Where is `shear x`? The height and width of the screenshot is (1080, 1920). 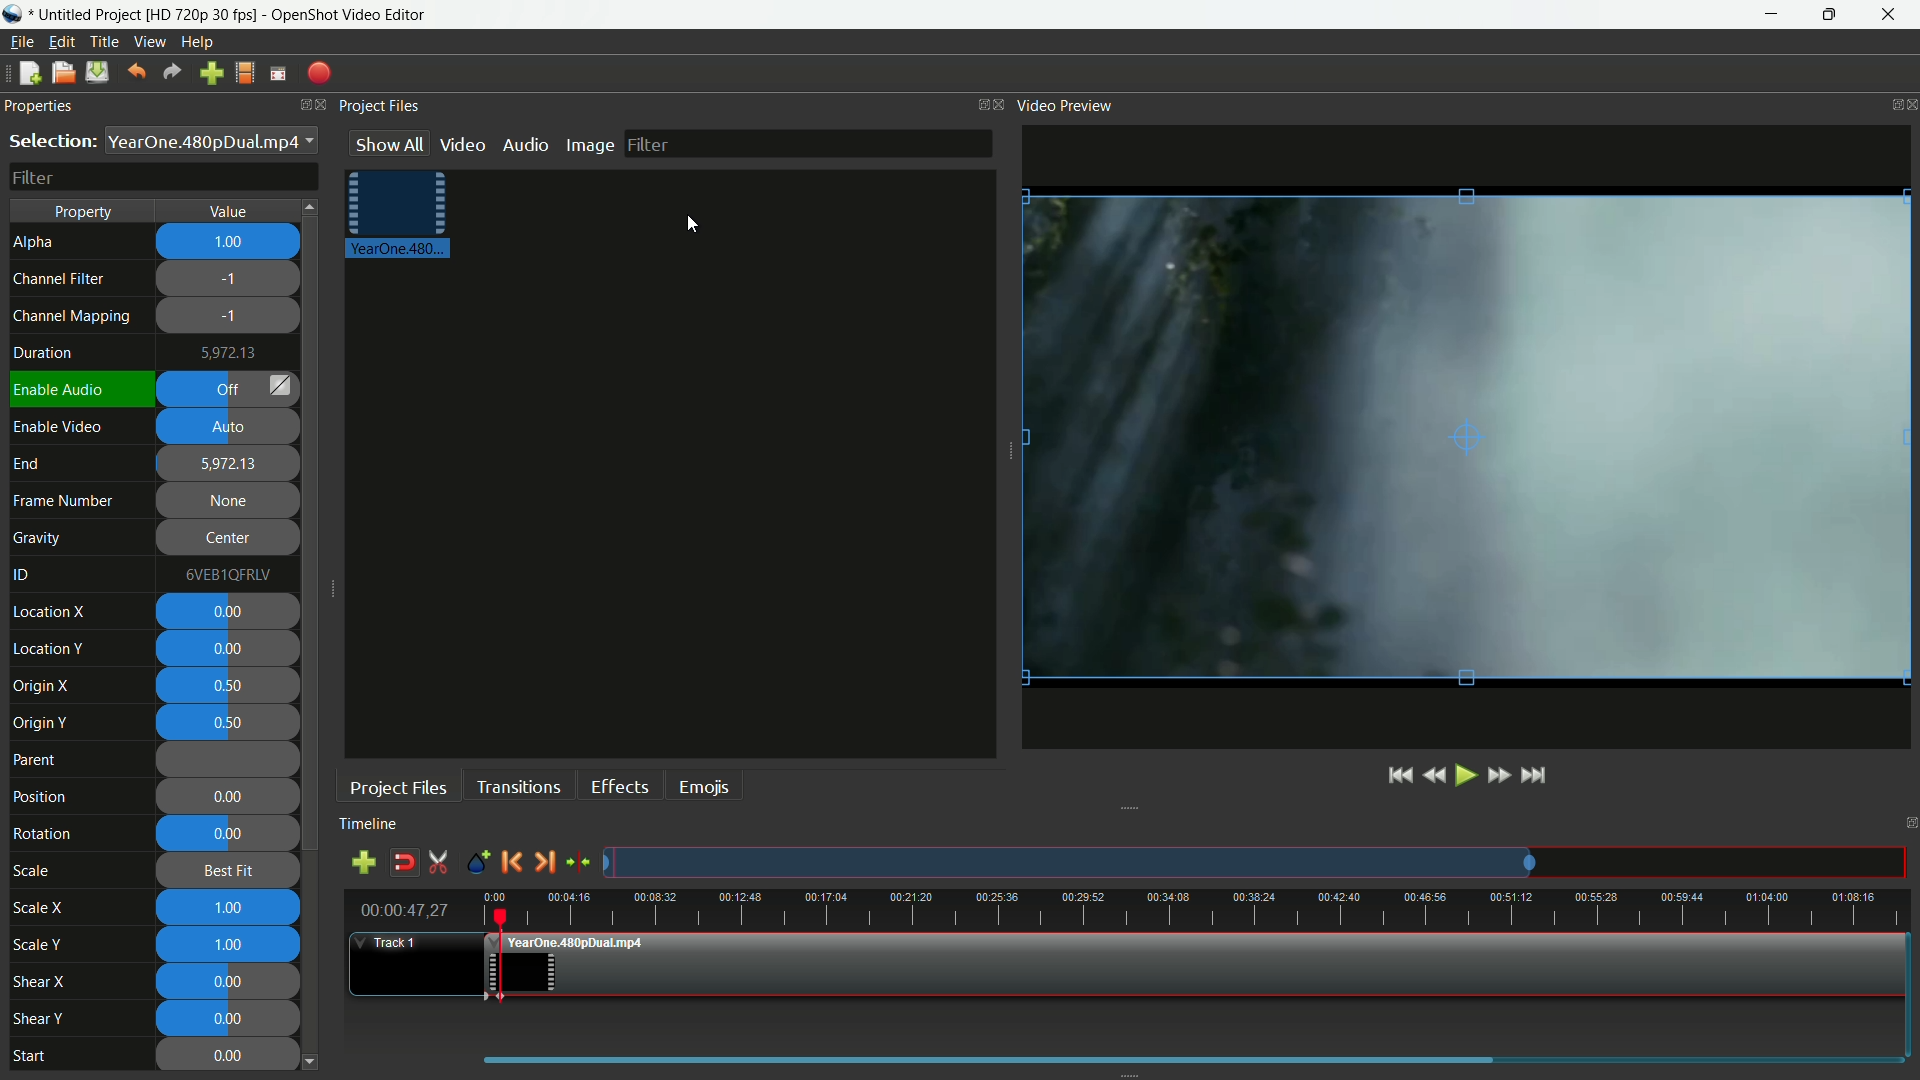
shear x is located at coordinates (41, 983).